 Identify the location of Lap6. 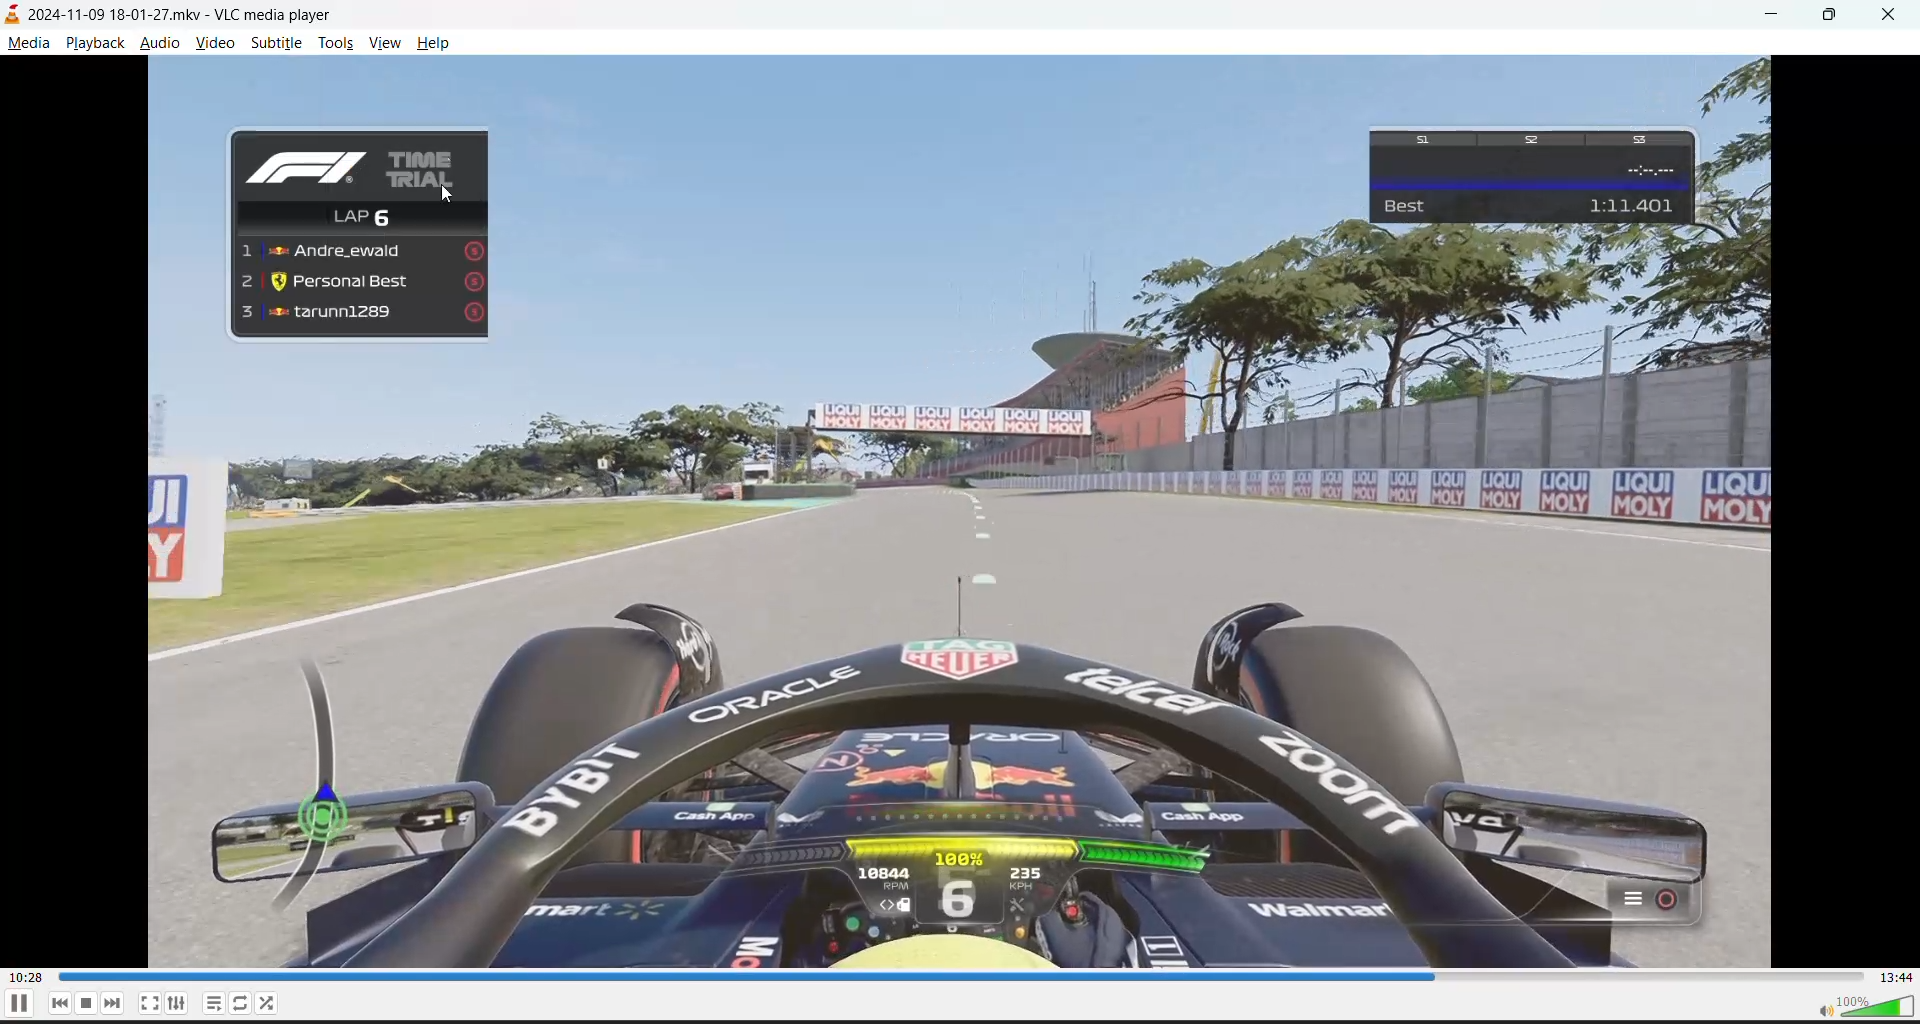
(352, 216).